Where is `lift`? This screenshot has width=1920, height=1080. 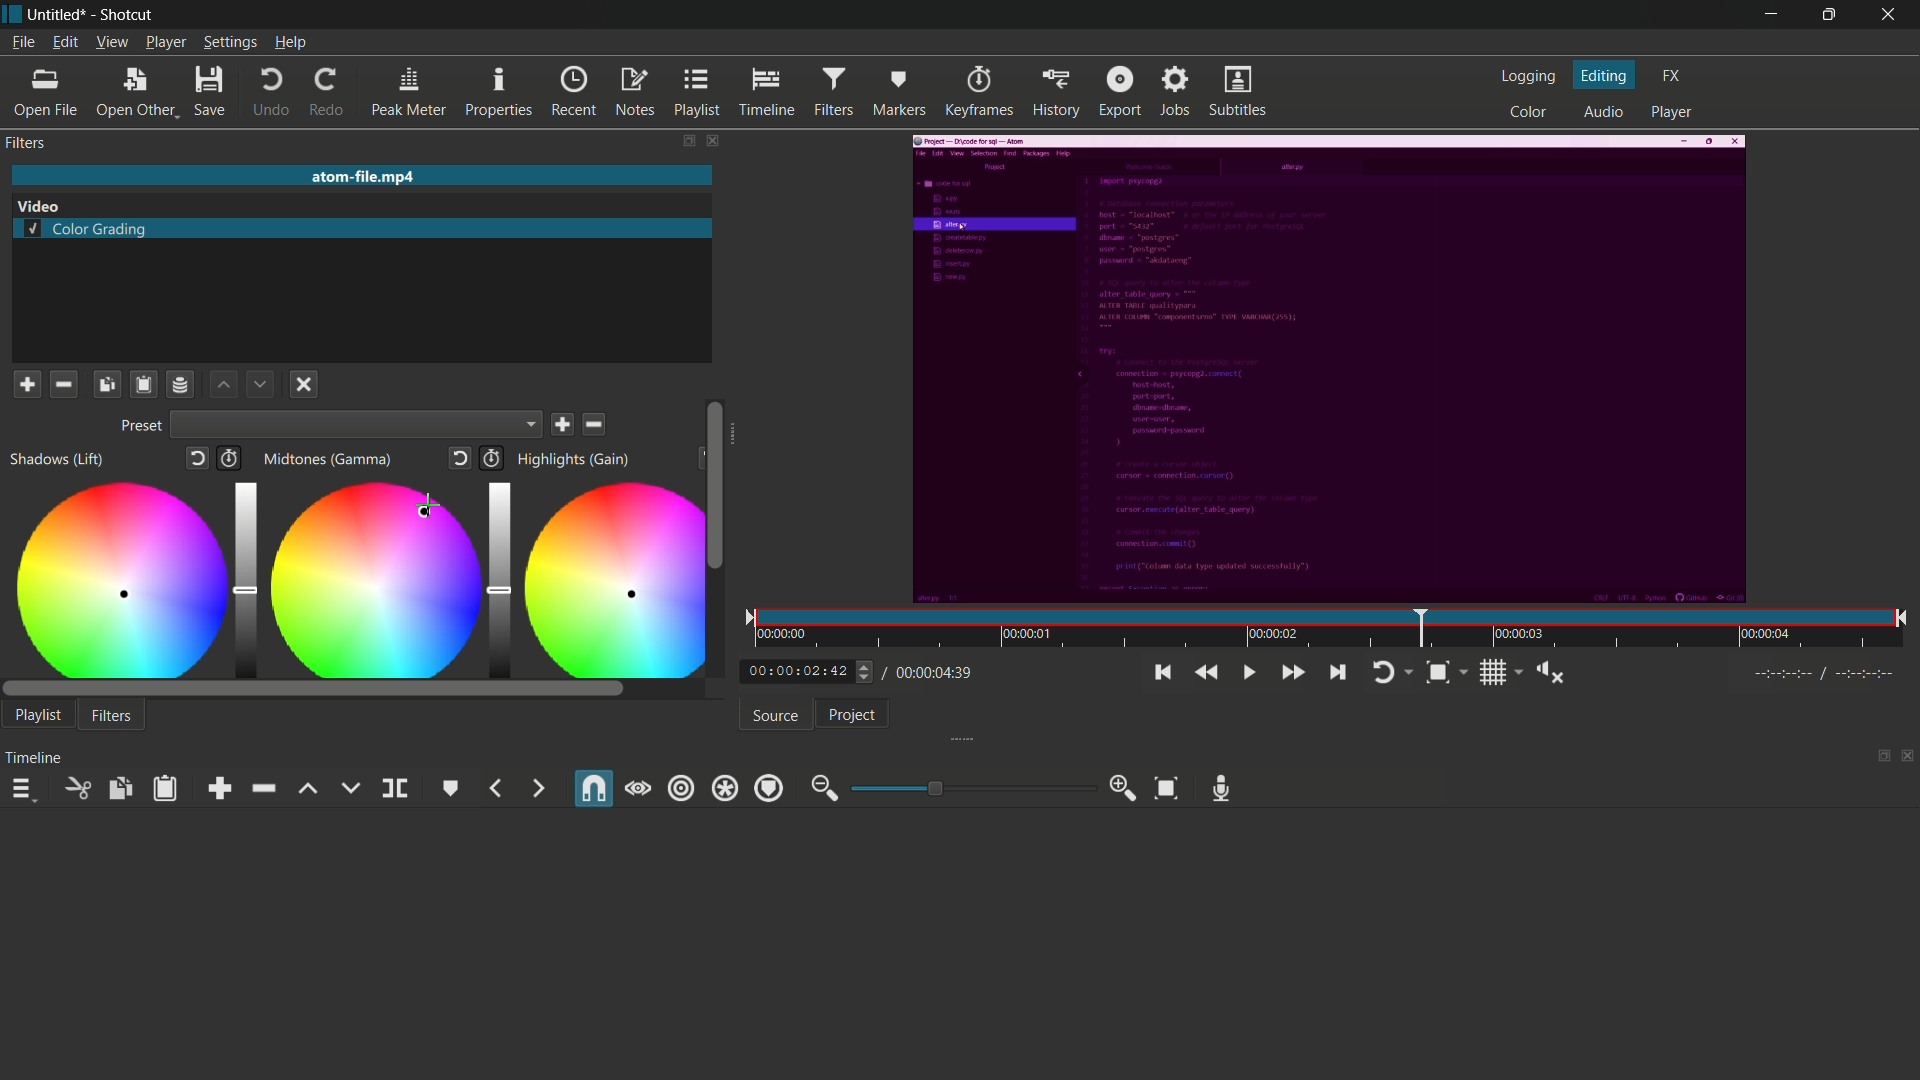
lift is located at coordinates (307, 789).